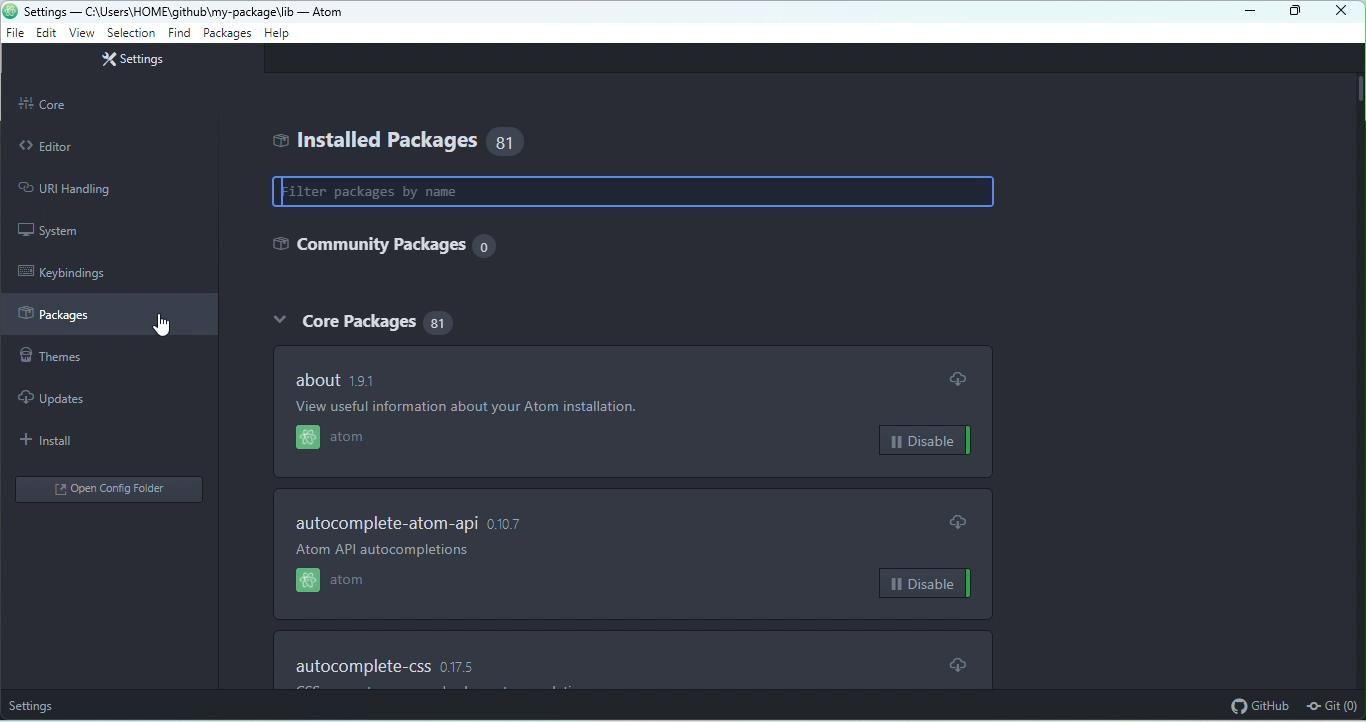 This screenshot has height=722, width=1366. What do you see at coordinates (921, 441) in the screenshot?
I see `disable` at bounding box center [921, 441].